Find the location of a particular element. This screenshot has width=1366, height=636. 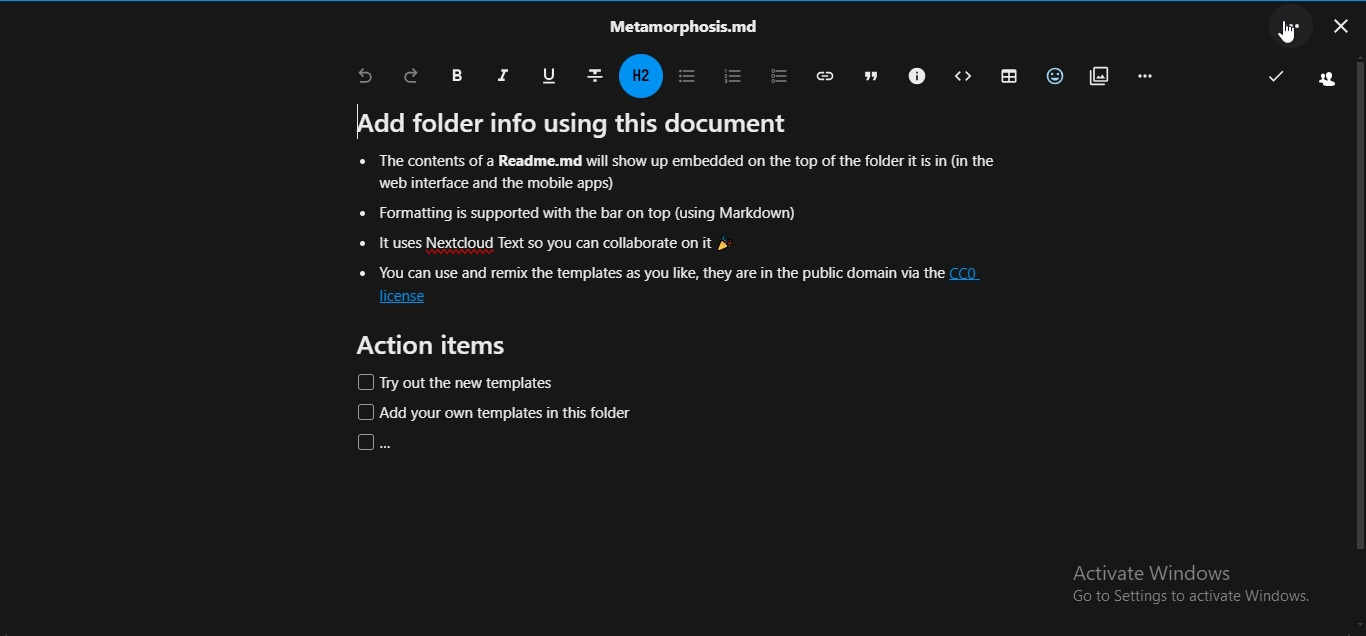

insert link is located at coordinates (823, 75).